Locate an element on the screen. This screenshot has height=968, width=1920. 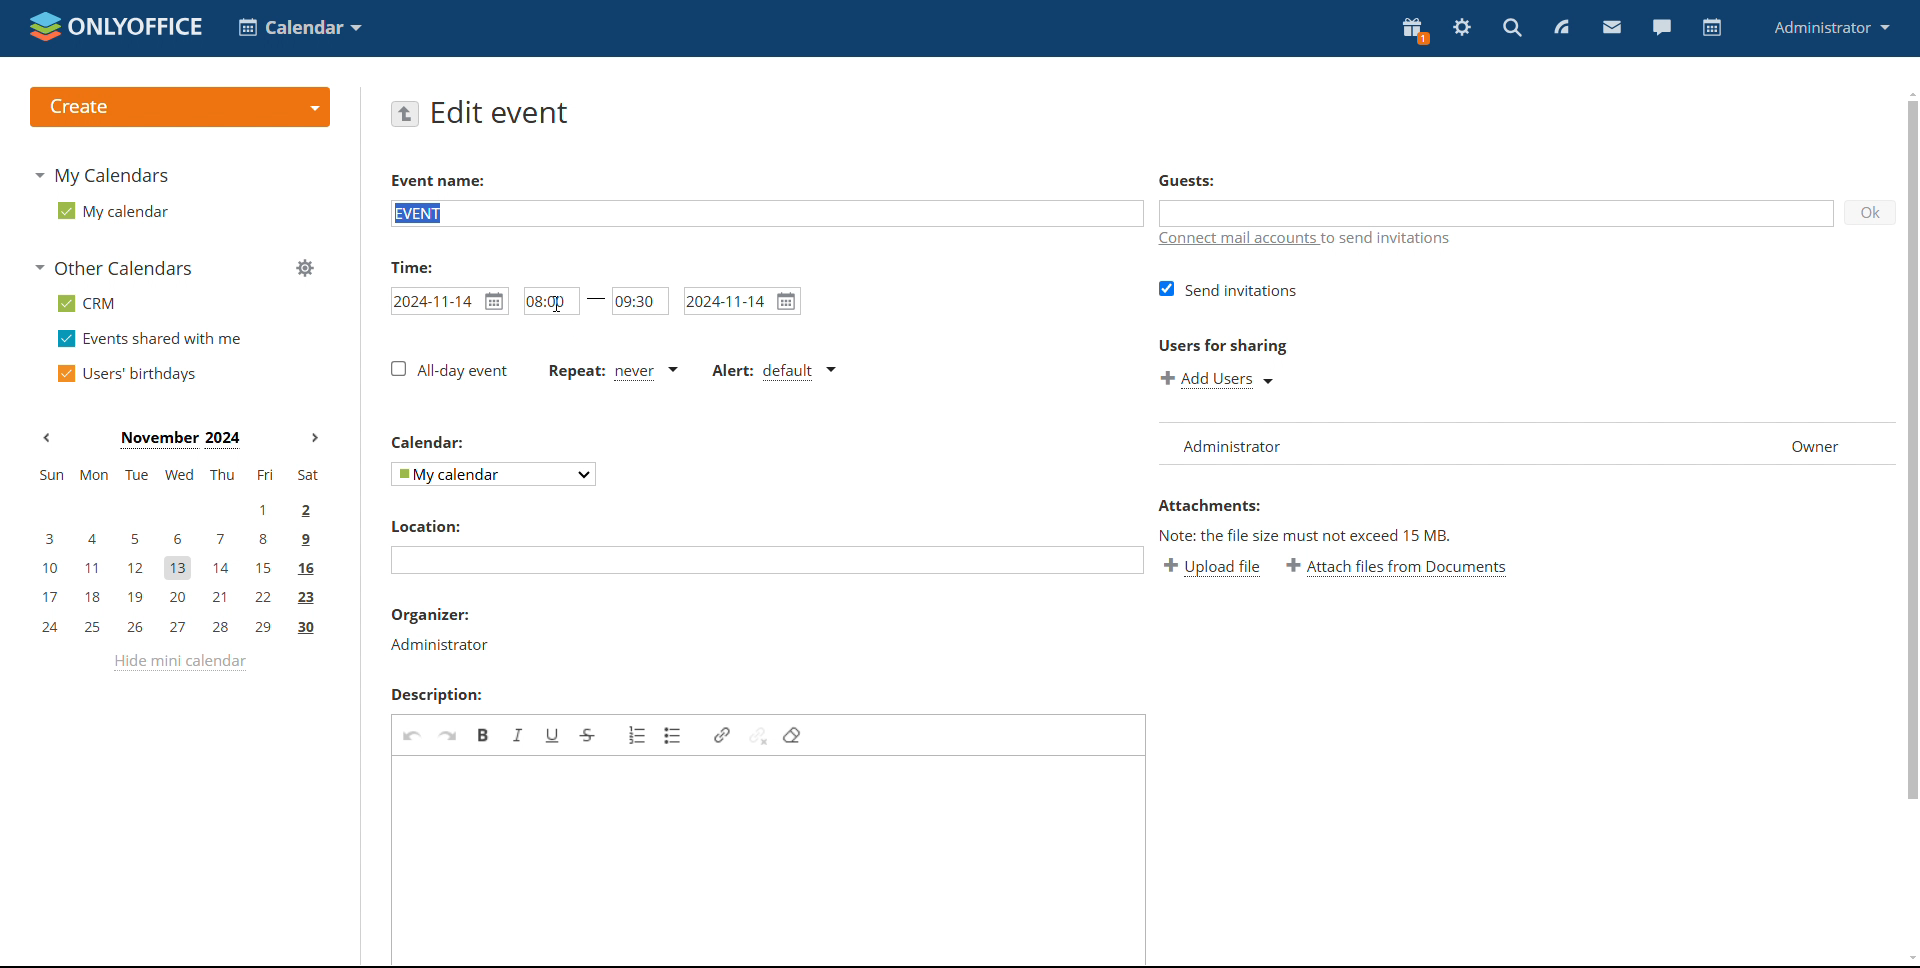
mail is located at coordinates (1611, 27).